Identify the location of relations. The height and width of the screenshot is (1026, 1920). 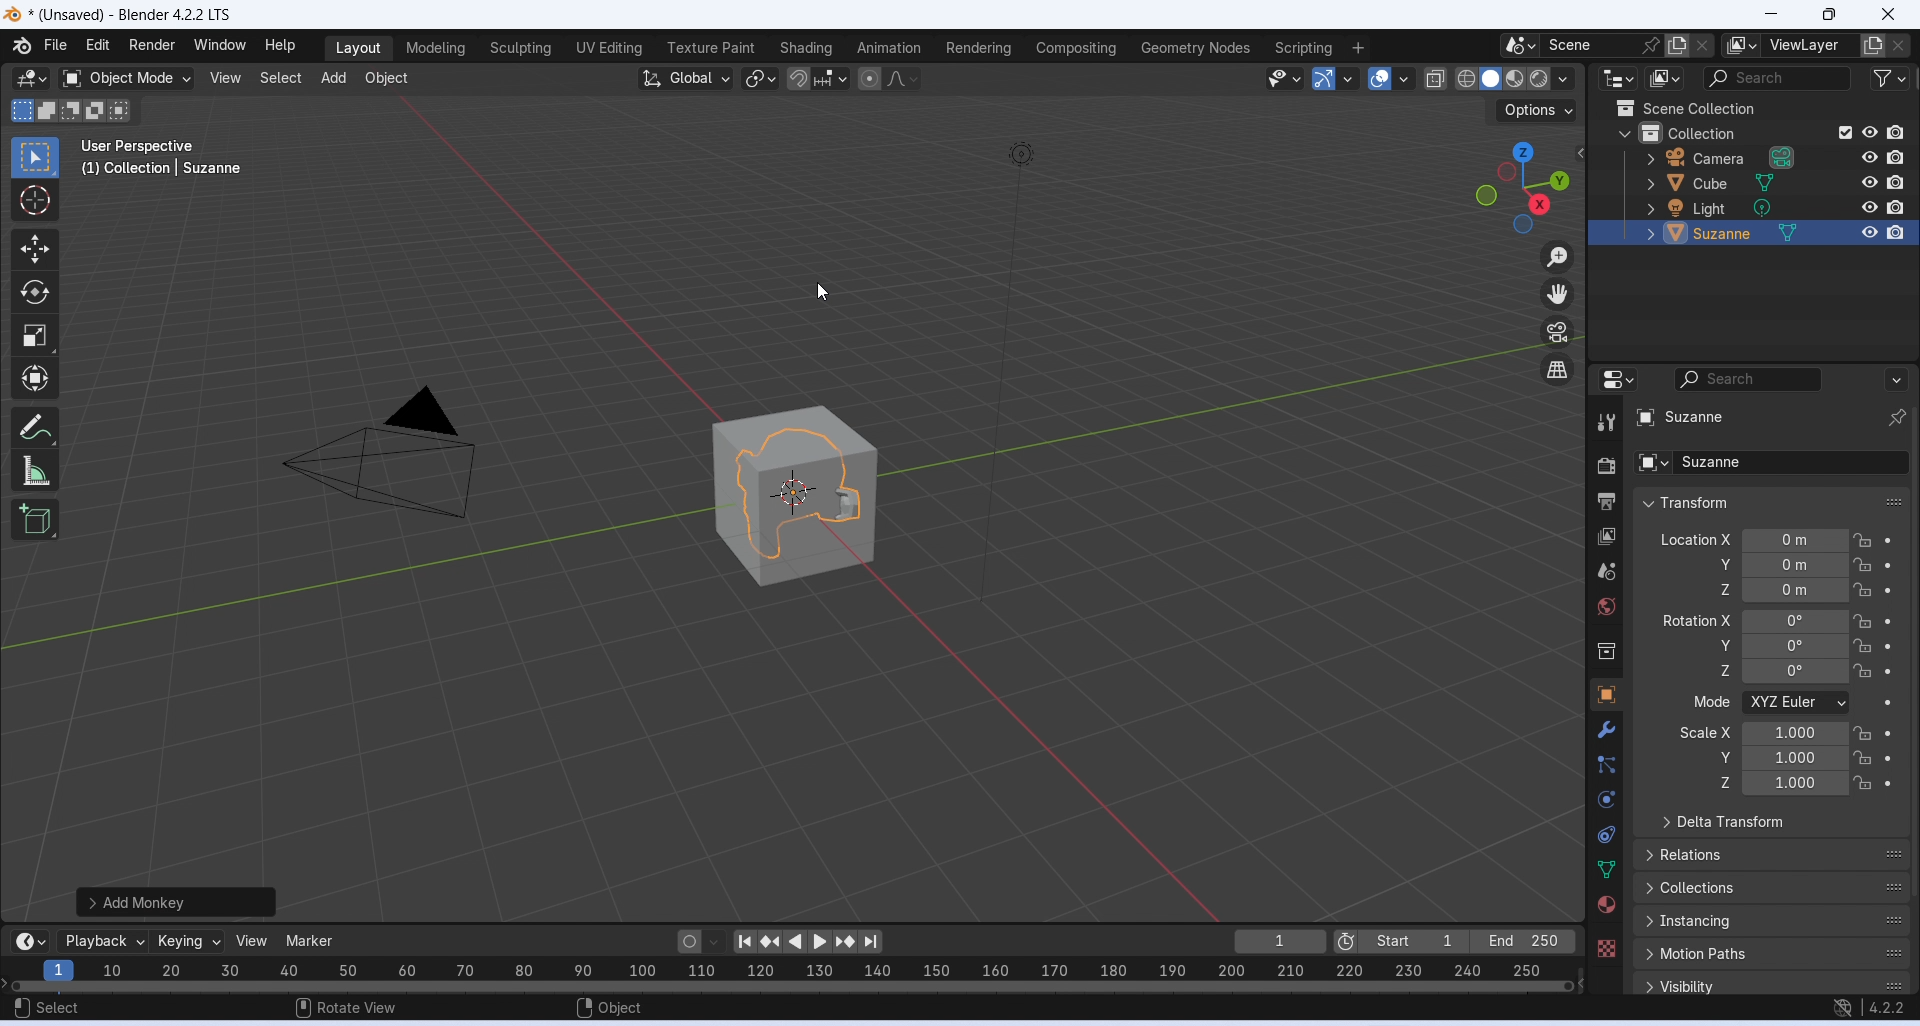
(1773, 853).